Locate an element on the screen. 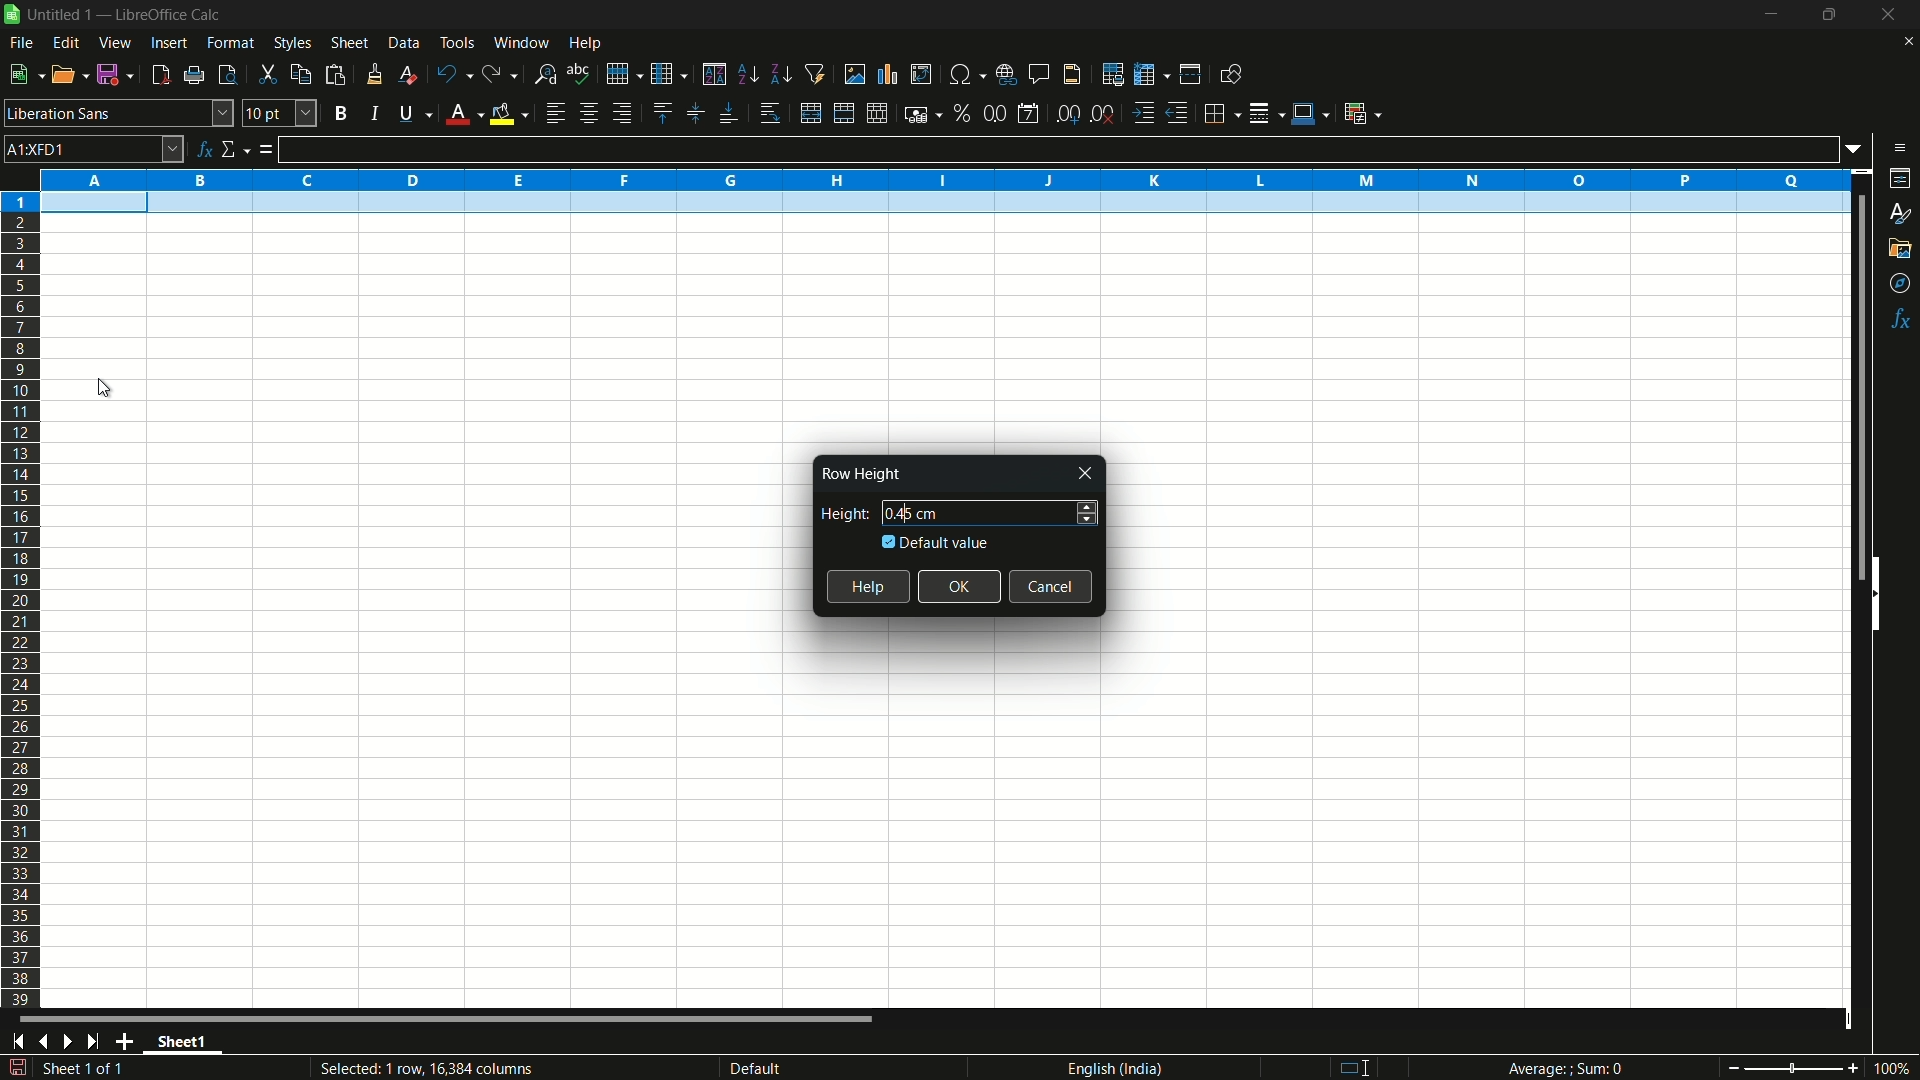 The height and width of the screenshot is (1080, 1920). cut is located at coordinates (267, 74).